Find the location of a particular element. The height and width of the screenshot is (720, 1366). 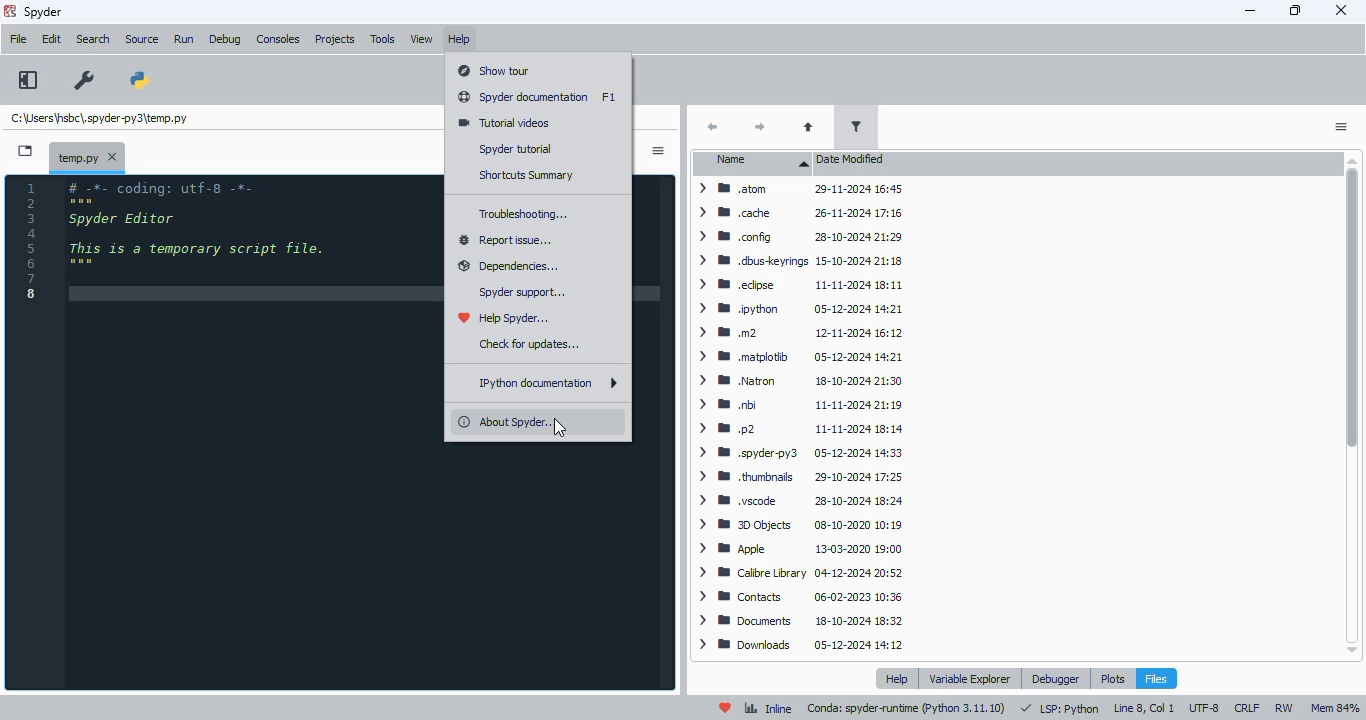

conda: spyder-runtime (python 3. 11. 10) is located at coordinates (906, 708).